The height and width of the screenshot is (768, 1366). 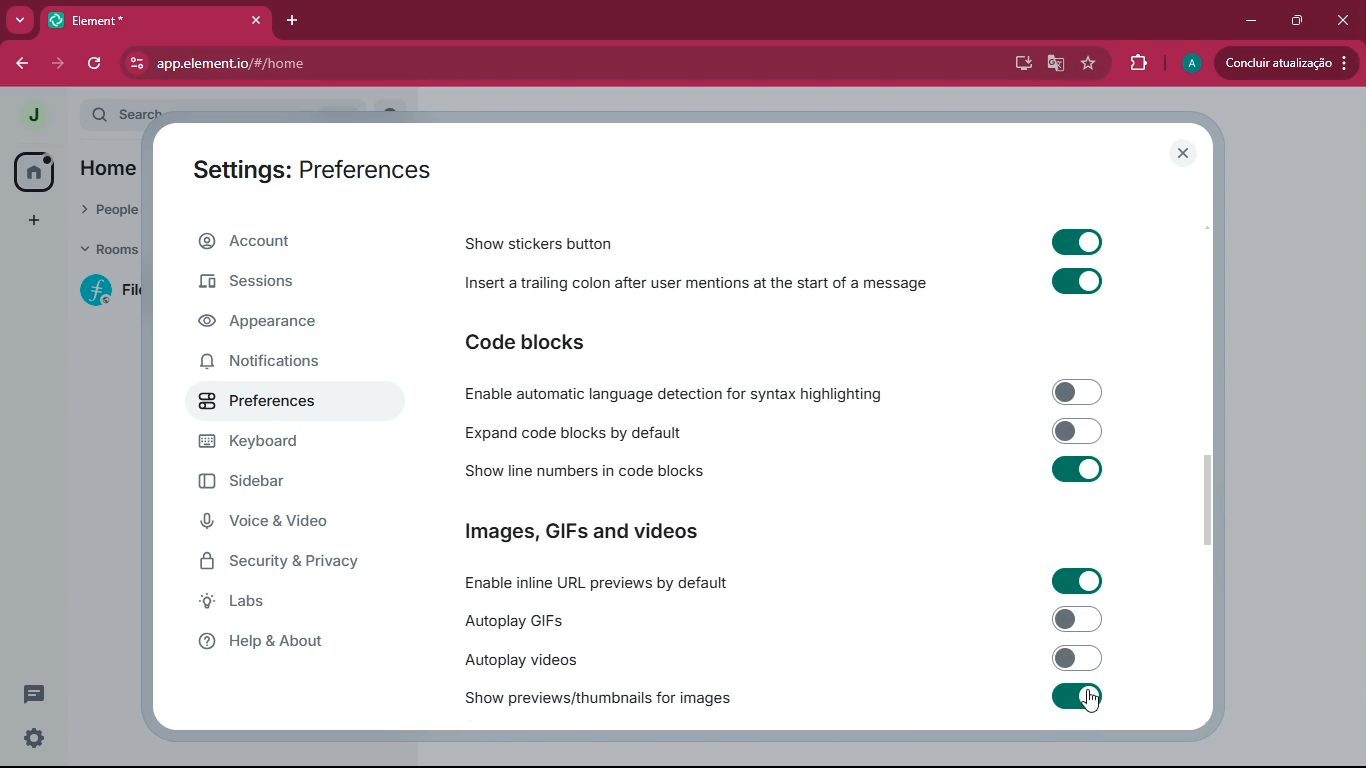 What do you see at coordinates (1183, 153) in the screenshot?
I see `Close` at bounding box center [1183, 153].